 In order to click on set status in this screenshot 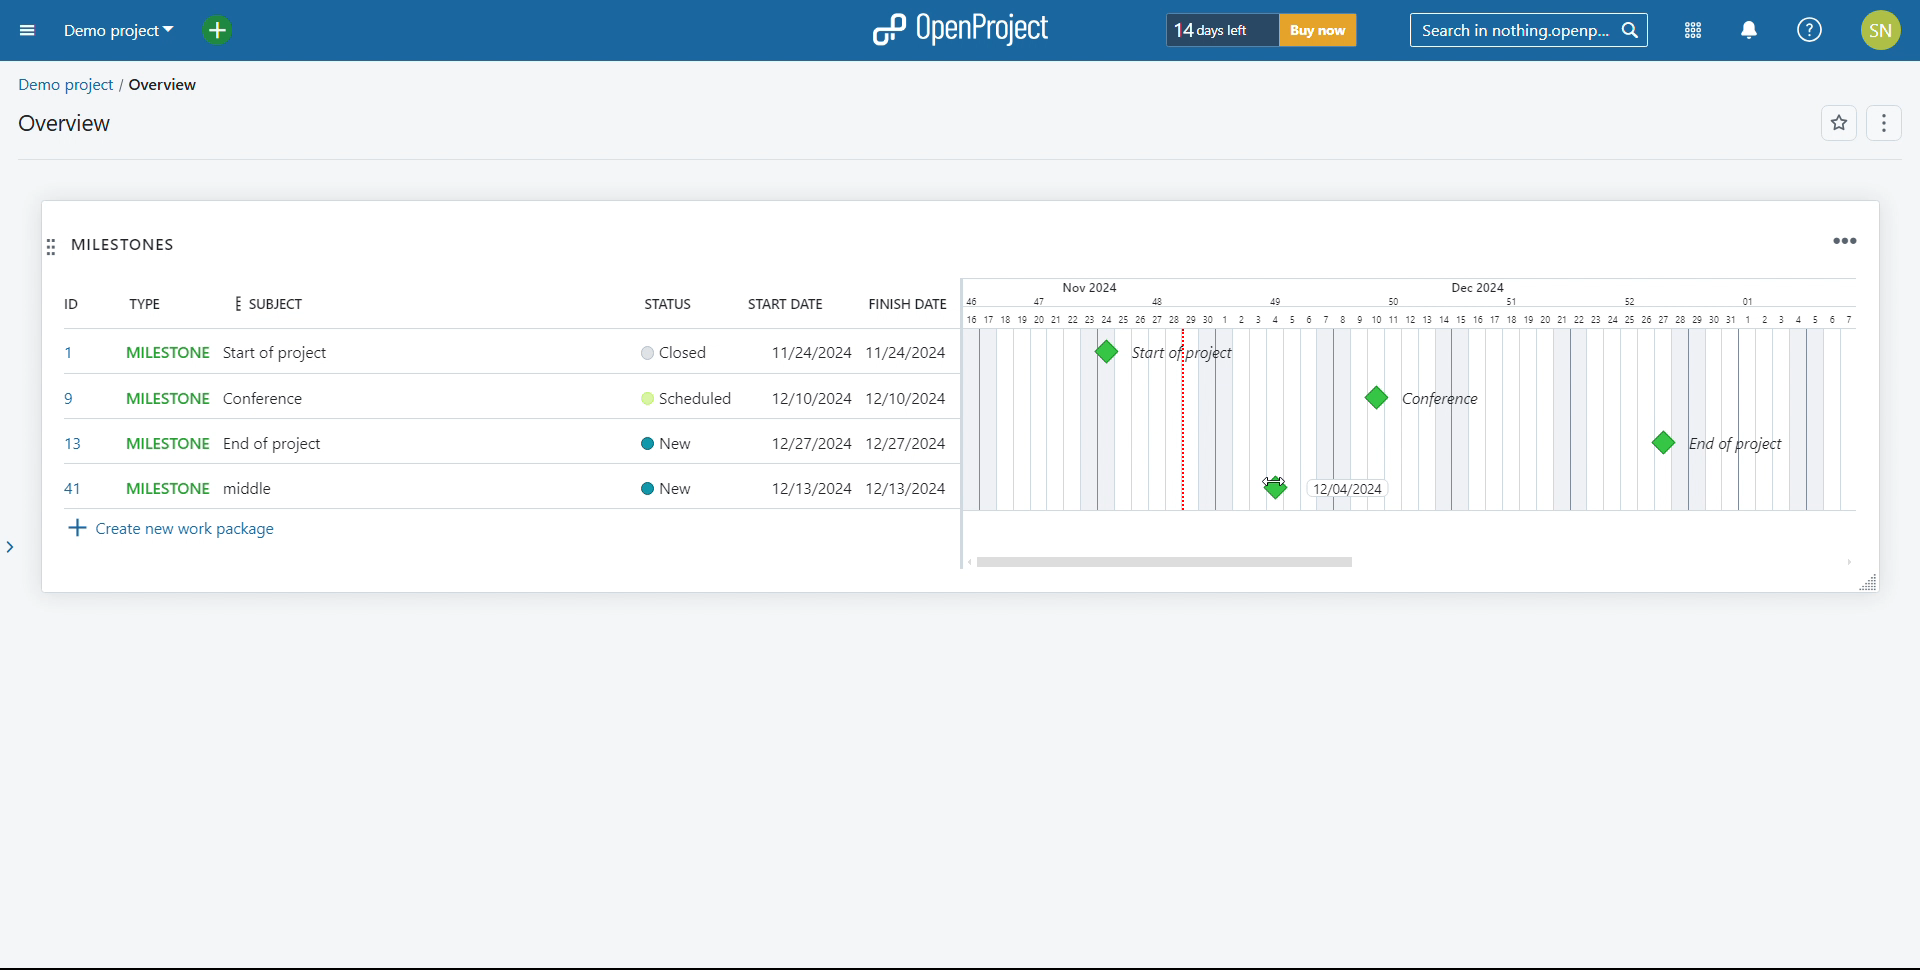, I will do `click(681, 421)`.